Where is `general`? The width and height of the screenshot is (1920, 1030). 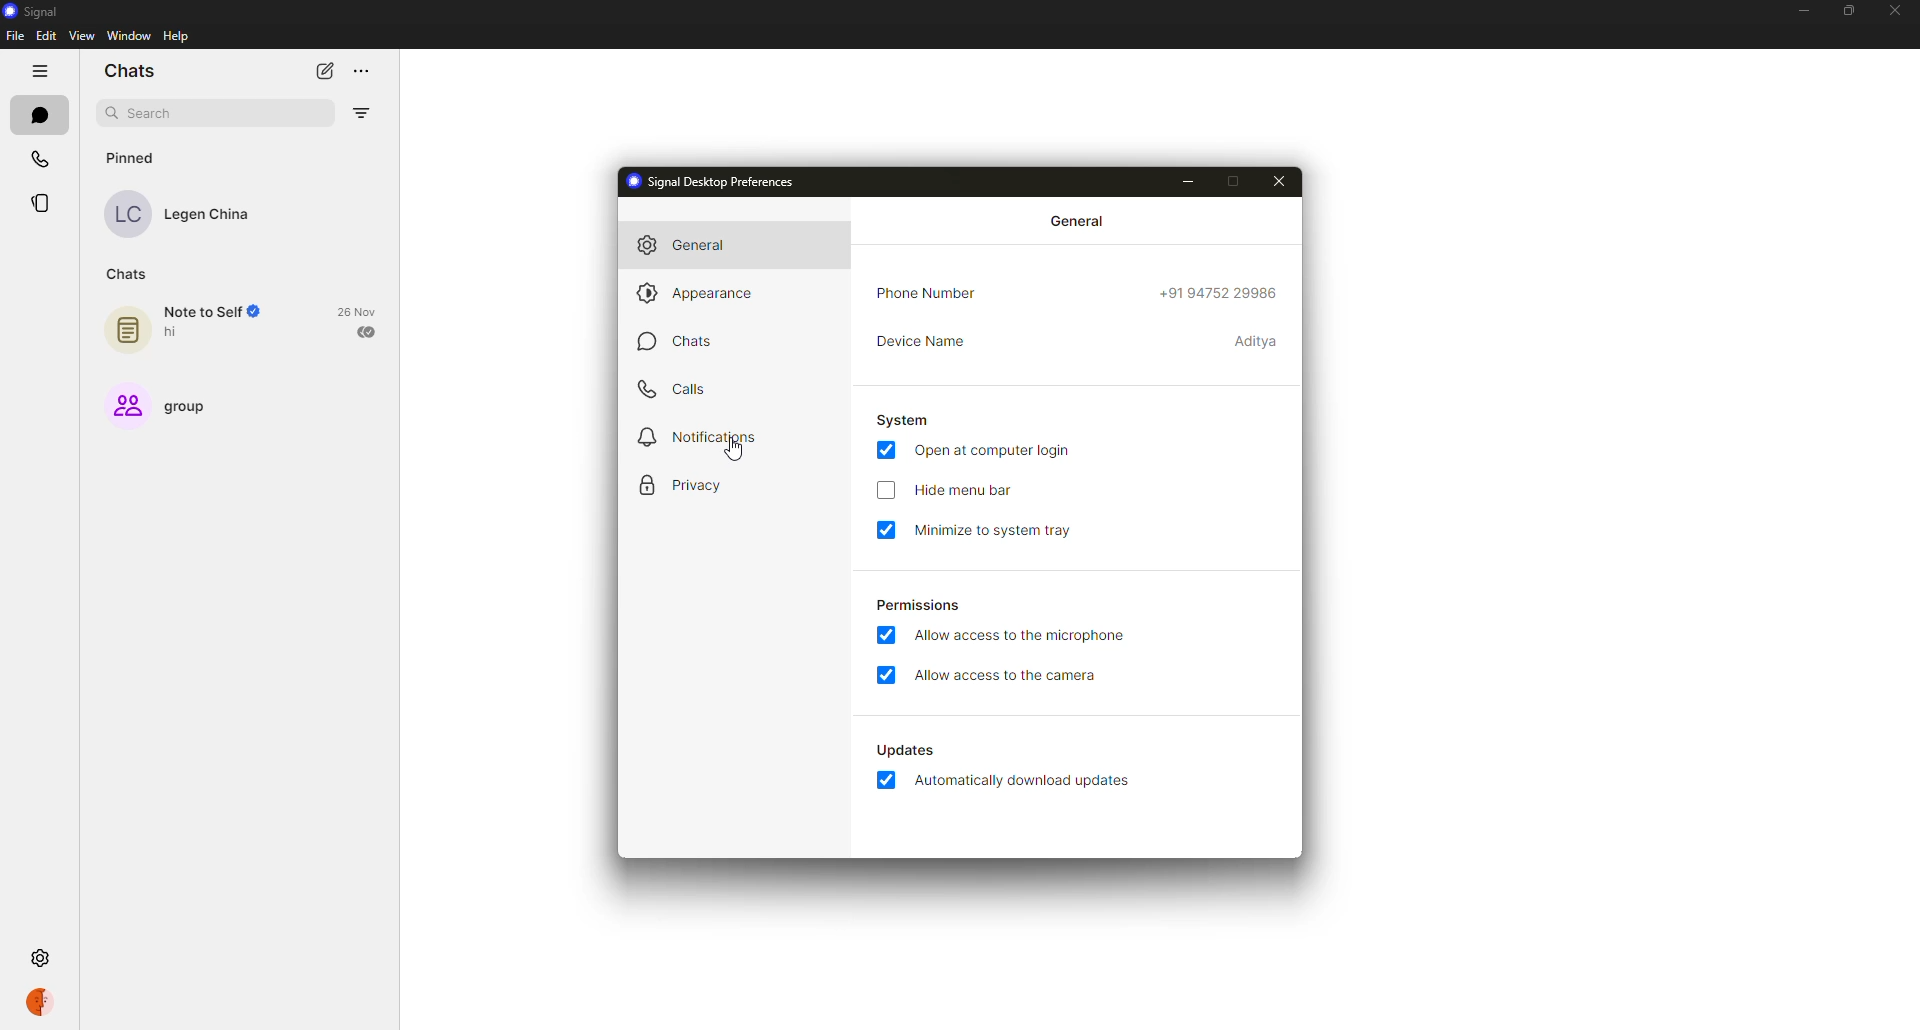
general is located at coordinates (696, 244).